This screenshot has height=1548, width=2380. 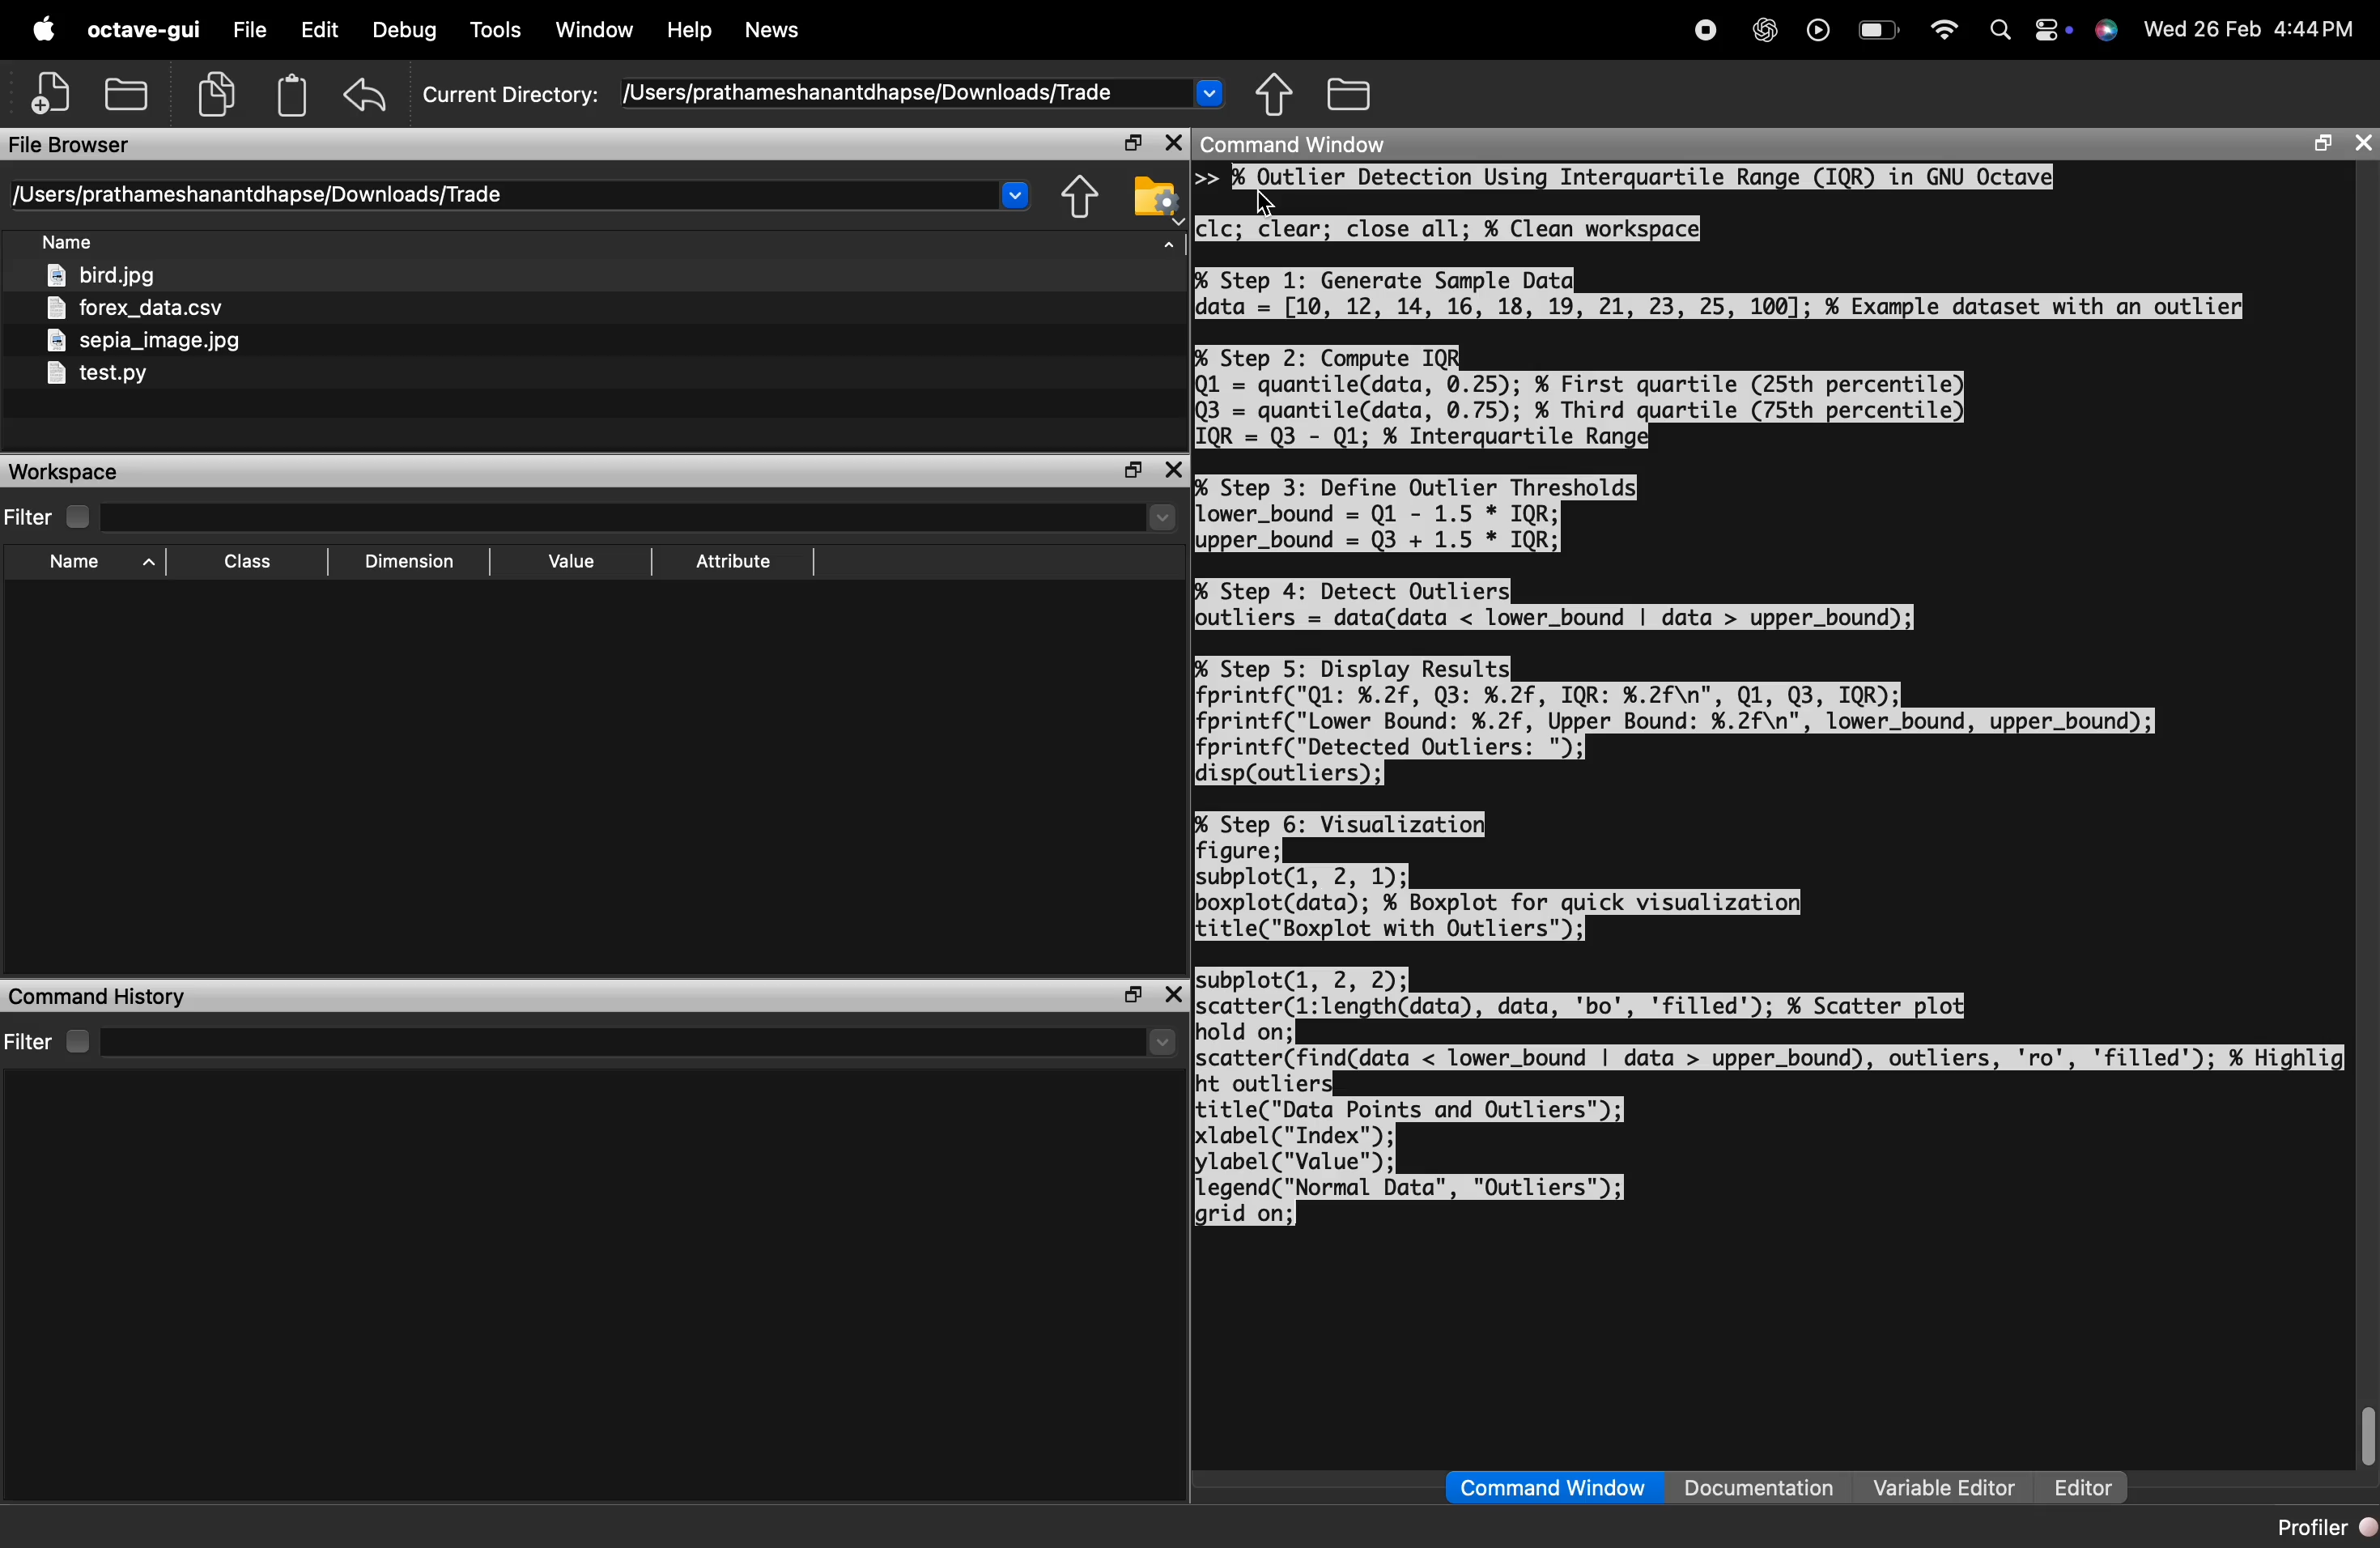 I want to click on % Step 6: Visualization]

figure;

subplot(l, 2, 1);

boxplot(data); % Boxplot for quick visualization)
title("Boxplot with Outliers");, so click(x=1497, y=876).